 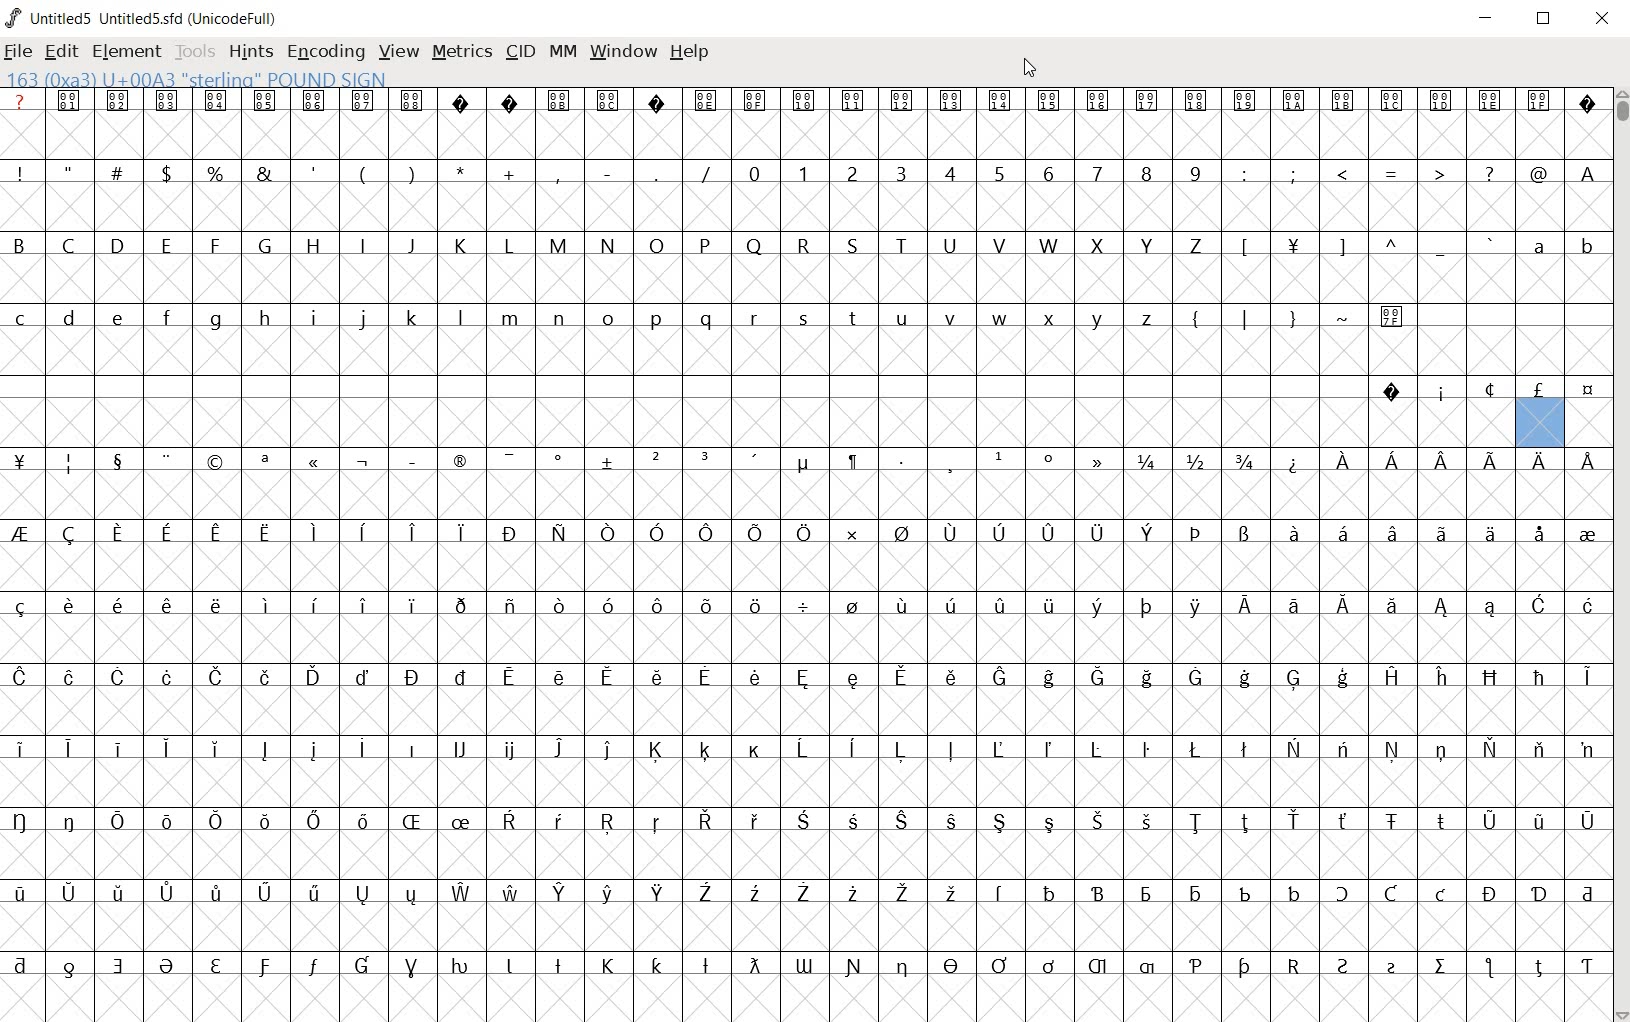 What do you see at coordinates (1029, 69) in the screenshot?
I see `CURSOR` at bounding box center [1029, 69].